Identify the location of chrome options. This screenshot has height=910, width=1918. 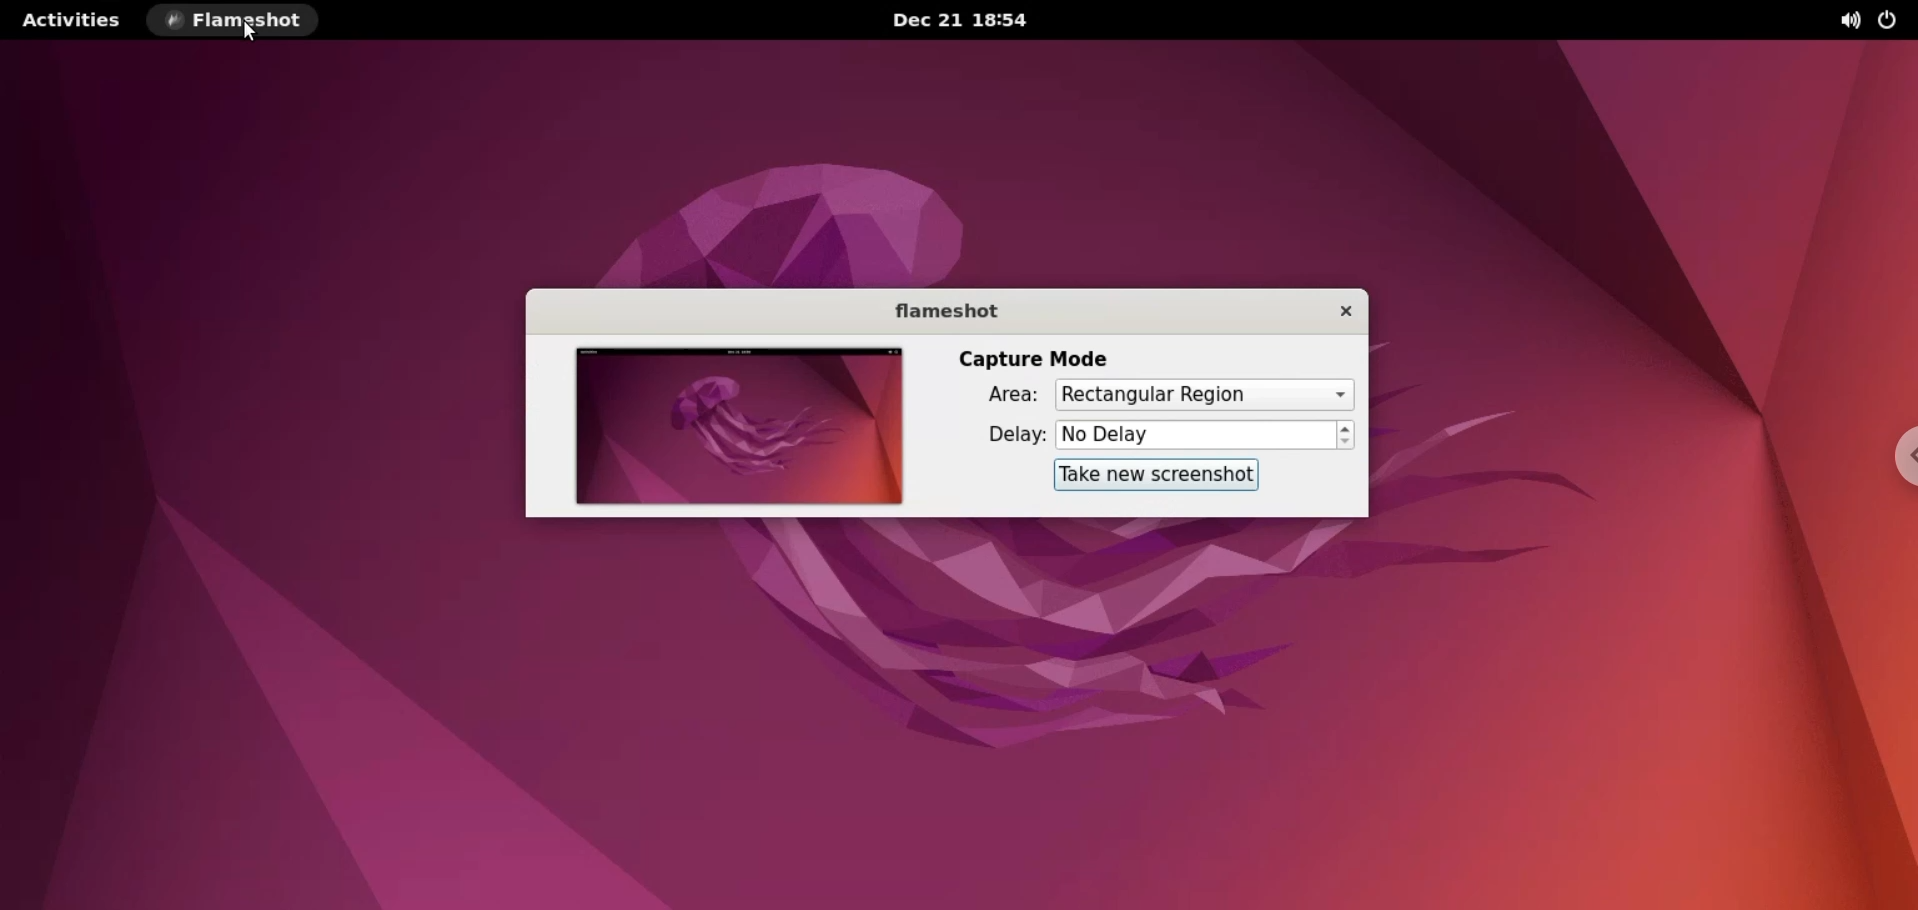
(1896, 455).